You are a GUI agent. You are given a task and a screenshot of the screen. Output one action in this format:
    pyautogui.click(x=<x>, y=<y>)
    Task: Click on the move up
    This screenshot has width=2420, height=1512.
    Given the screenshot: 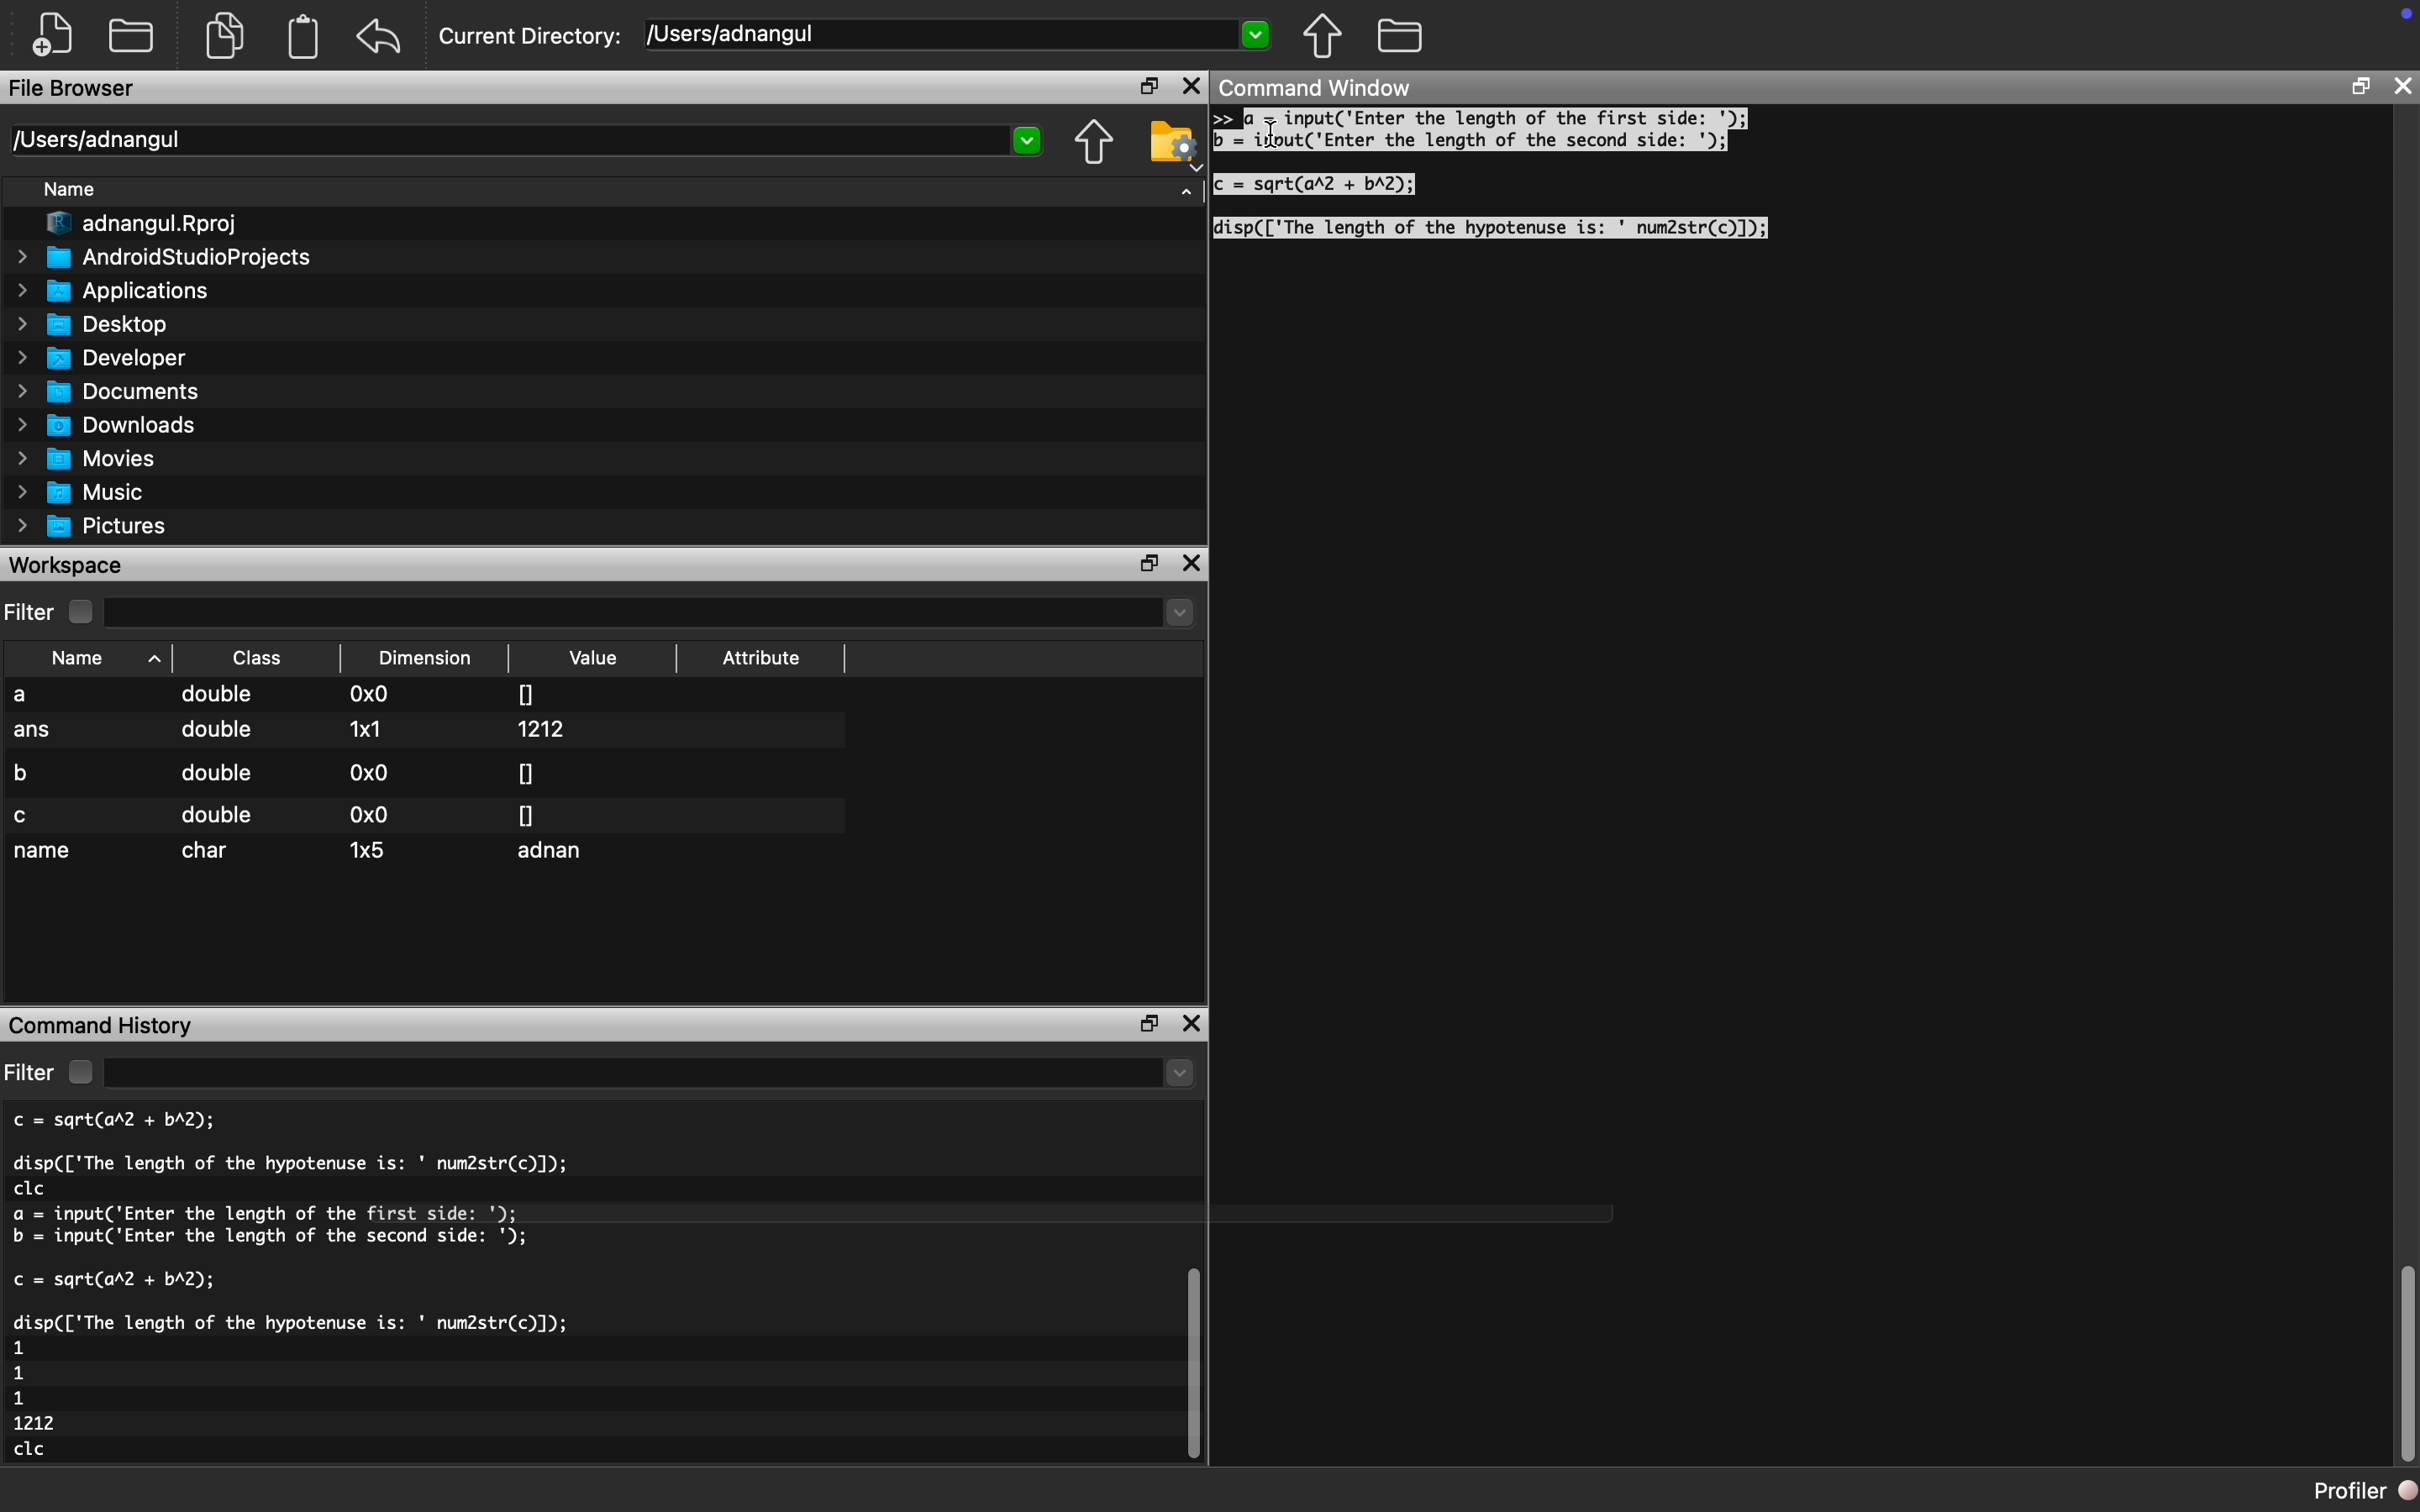 What is the action you would take?
    pyautogui.click(x=1093, y=144)
    